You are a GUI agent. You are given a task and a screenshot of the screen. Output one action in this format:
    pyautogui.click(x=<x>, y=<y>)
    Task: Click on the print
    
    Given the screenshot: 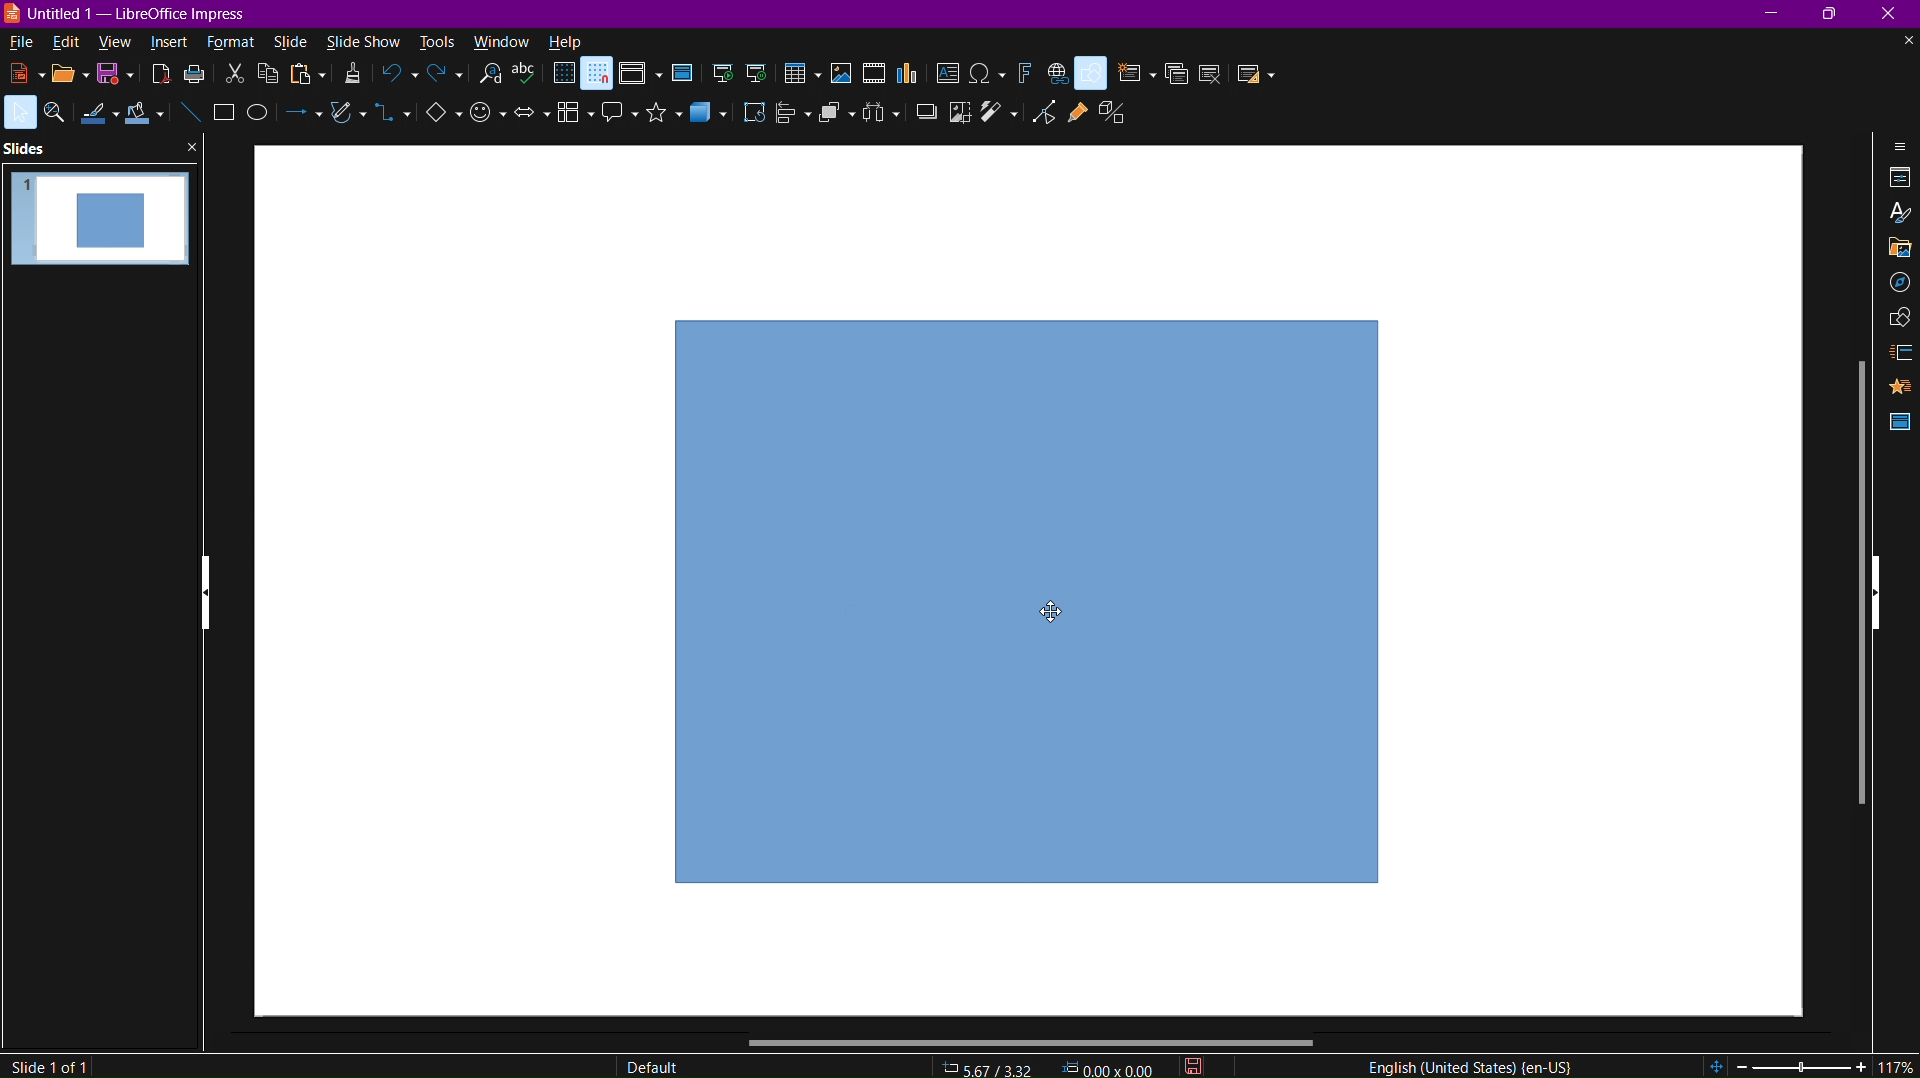 What is the action you would take?
    pyautogui.click(x=199, y=79)
    